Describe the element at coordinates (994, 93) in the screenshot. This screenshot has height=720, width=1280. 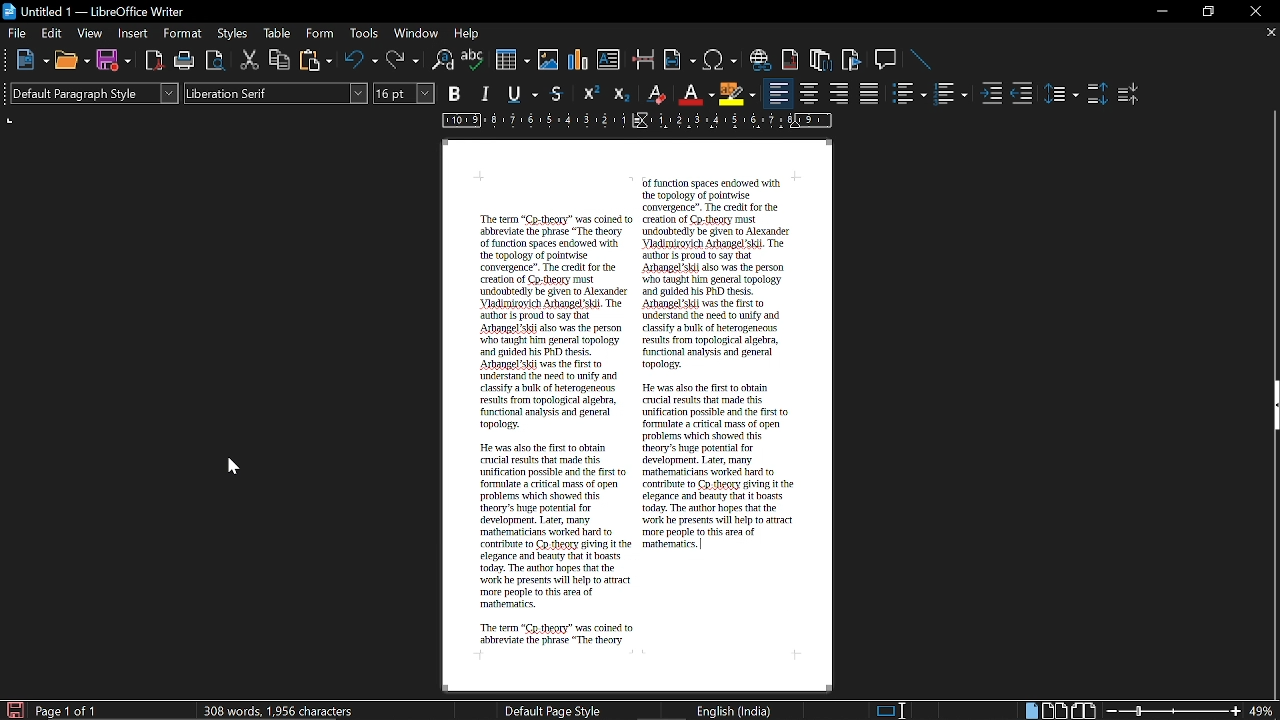
I see `Increase indent` at that location.